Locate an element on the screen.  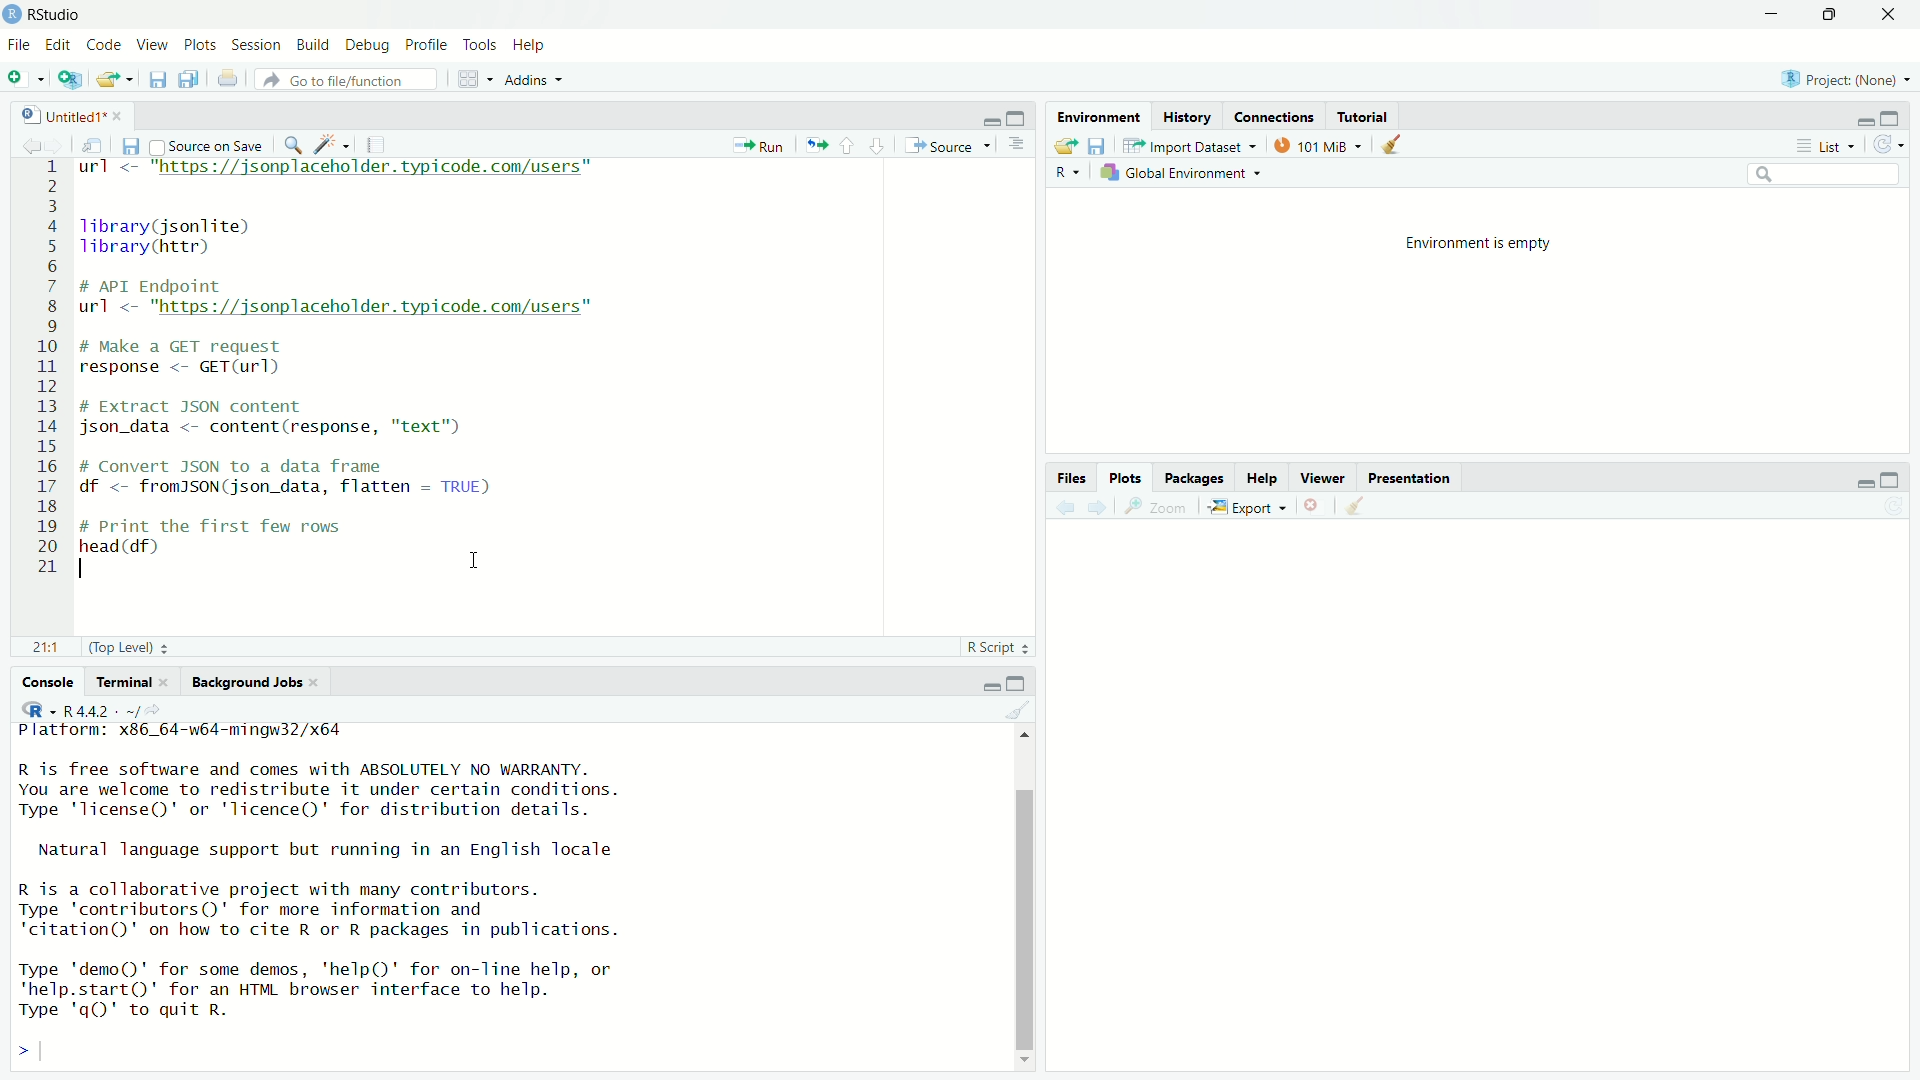
Show Document Outline is located at coordinates (1018, 145).